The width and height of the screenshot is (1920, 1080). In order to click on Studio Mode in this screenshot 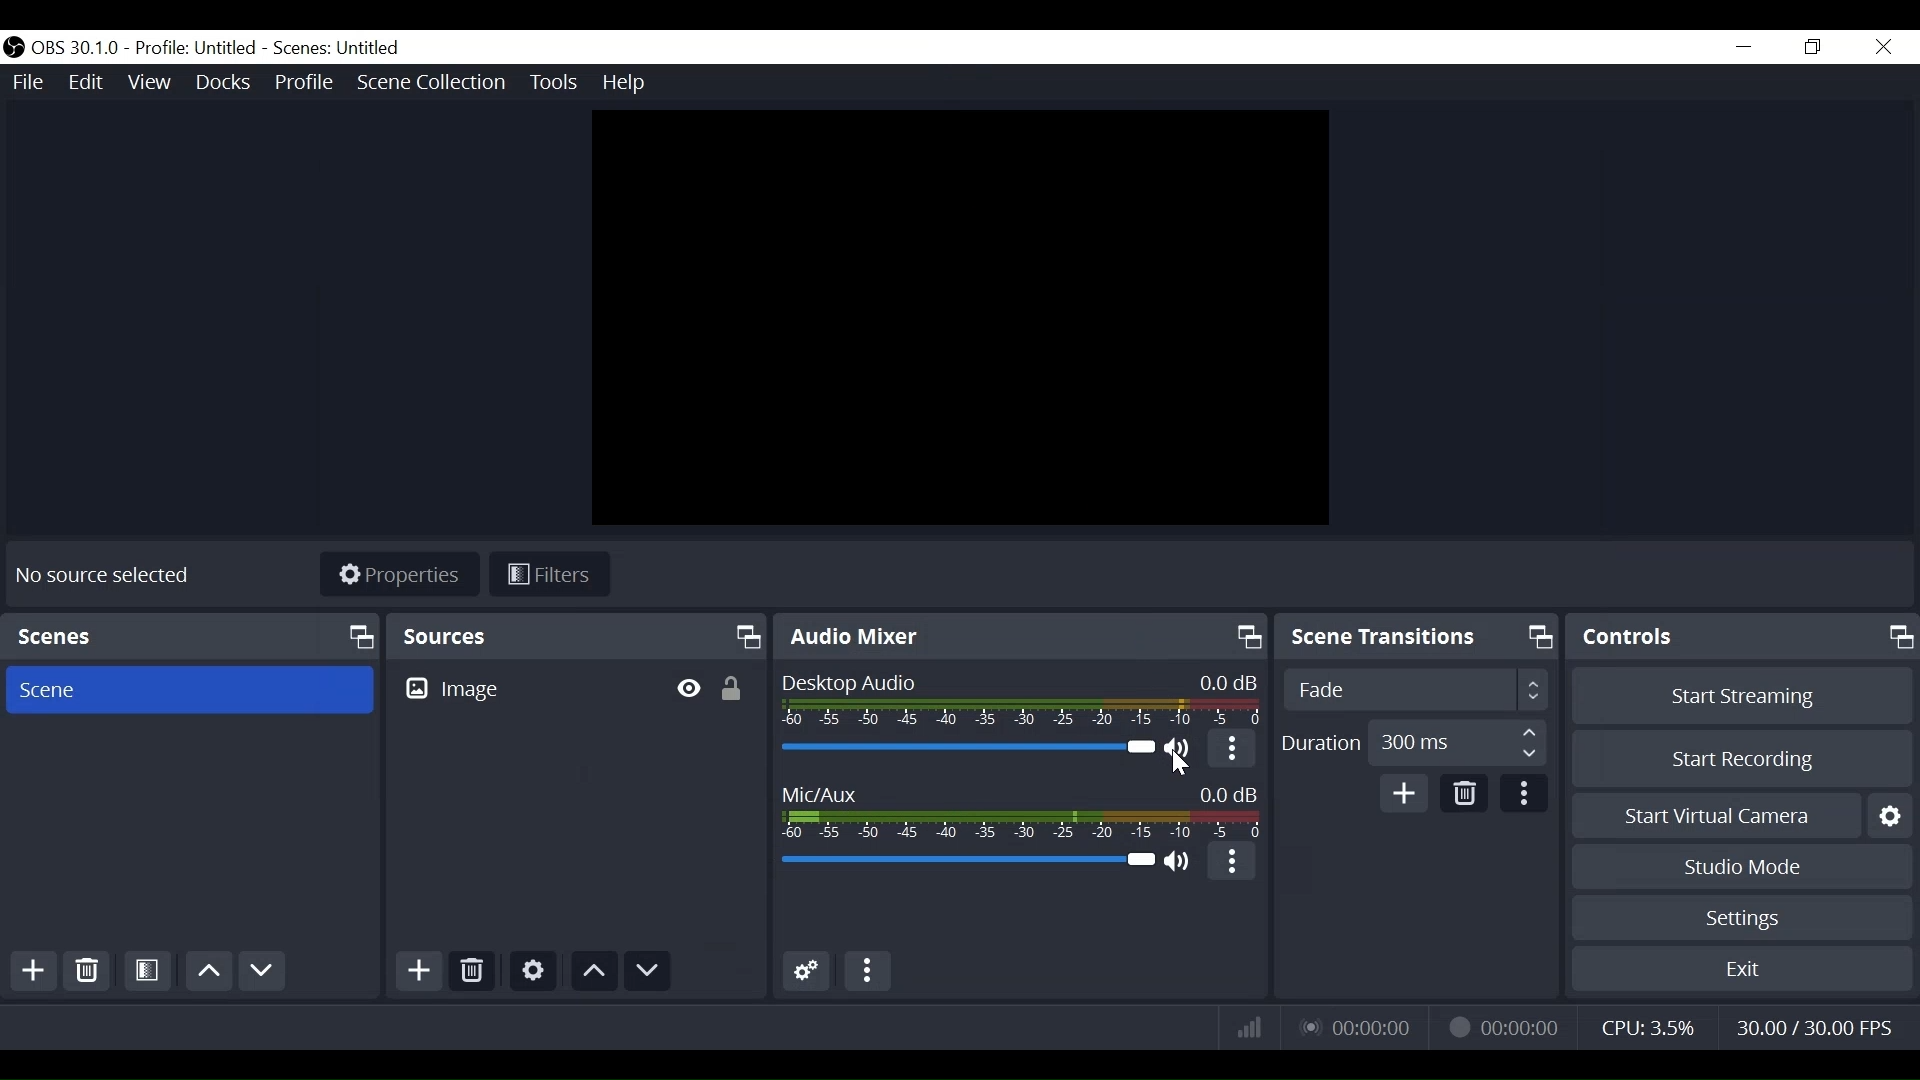, I will do `click(1741, 867)`.